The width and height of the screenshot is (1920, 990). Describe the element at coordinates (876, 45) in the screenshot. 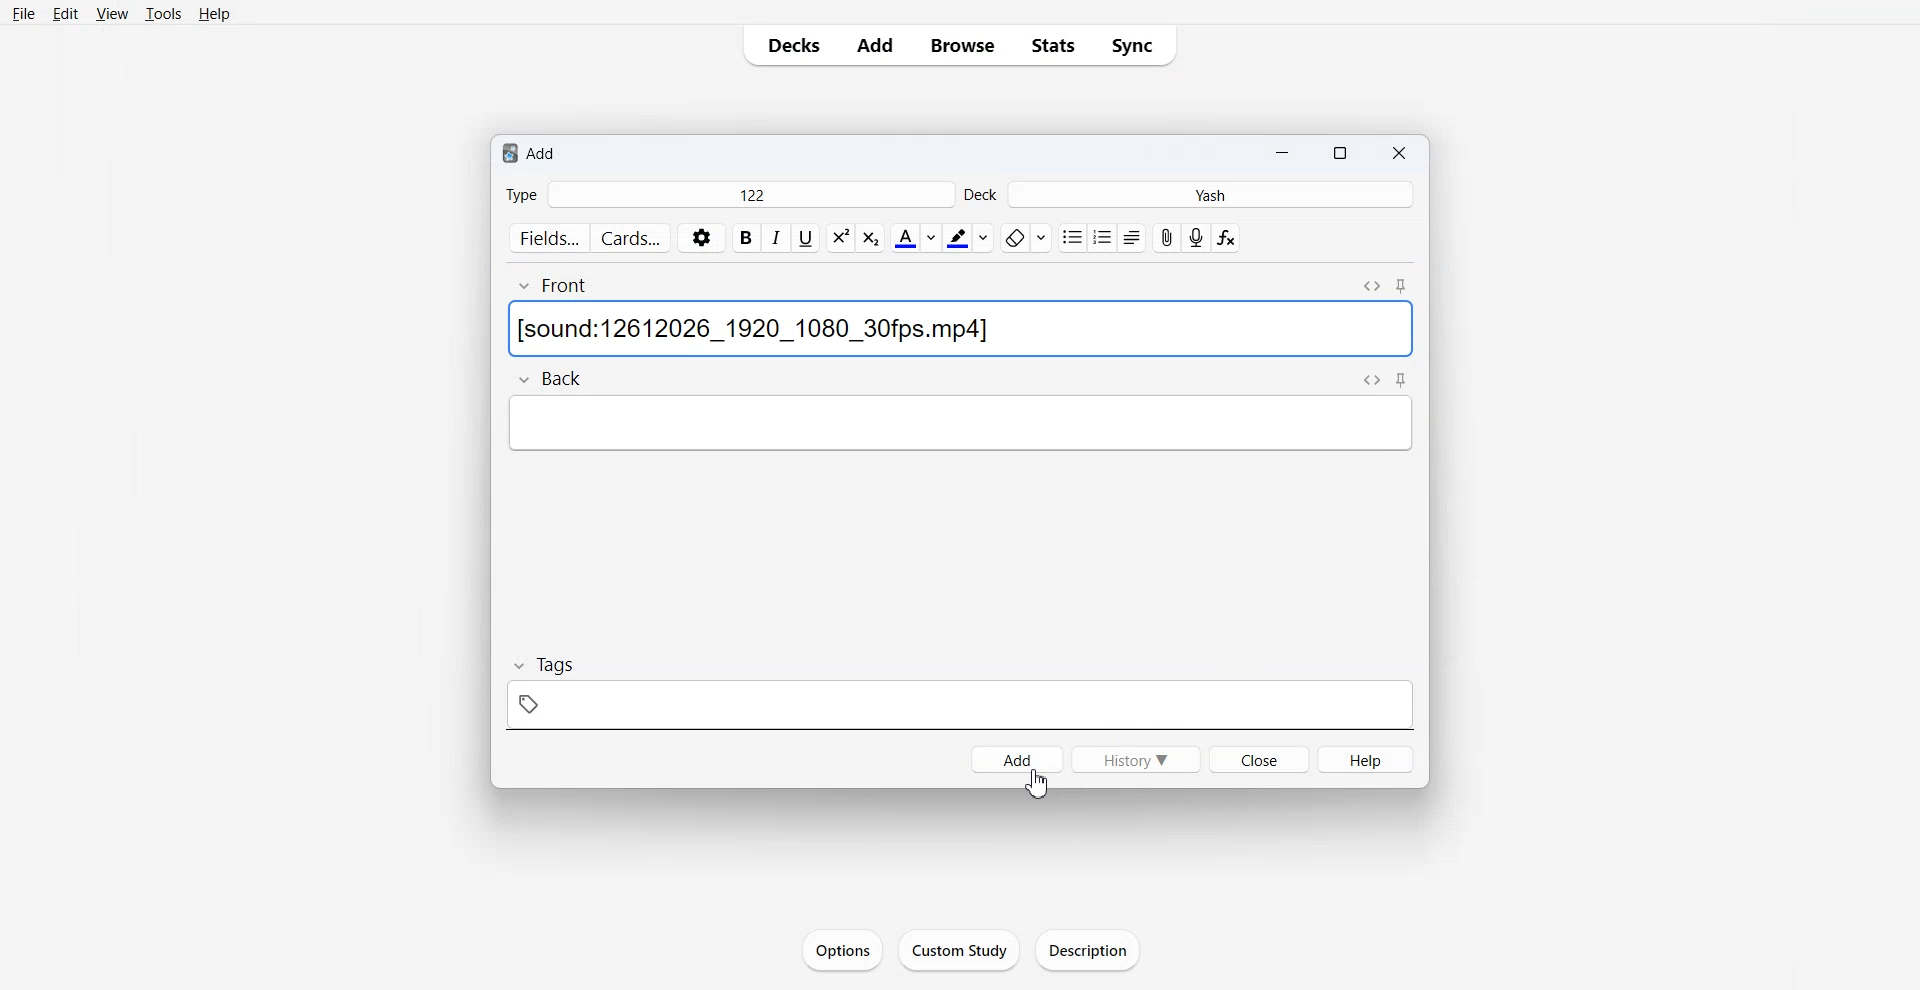

I see `Add` at that location.